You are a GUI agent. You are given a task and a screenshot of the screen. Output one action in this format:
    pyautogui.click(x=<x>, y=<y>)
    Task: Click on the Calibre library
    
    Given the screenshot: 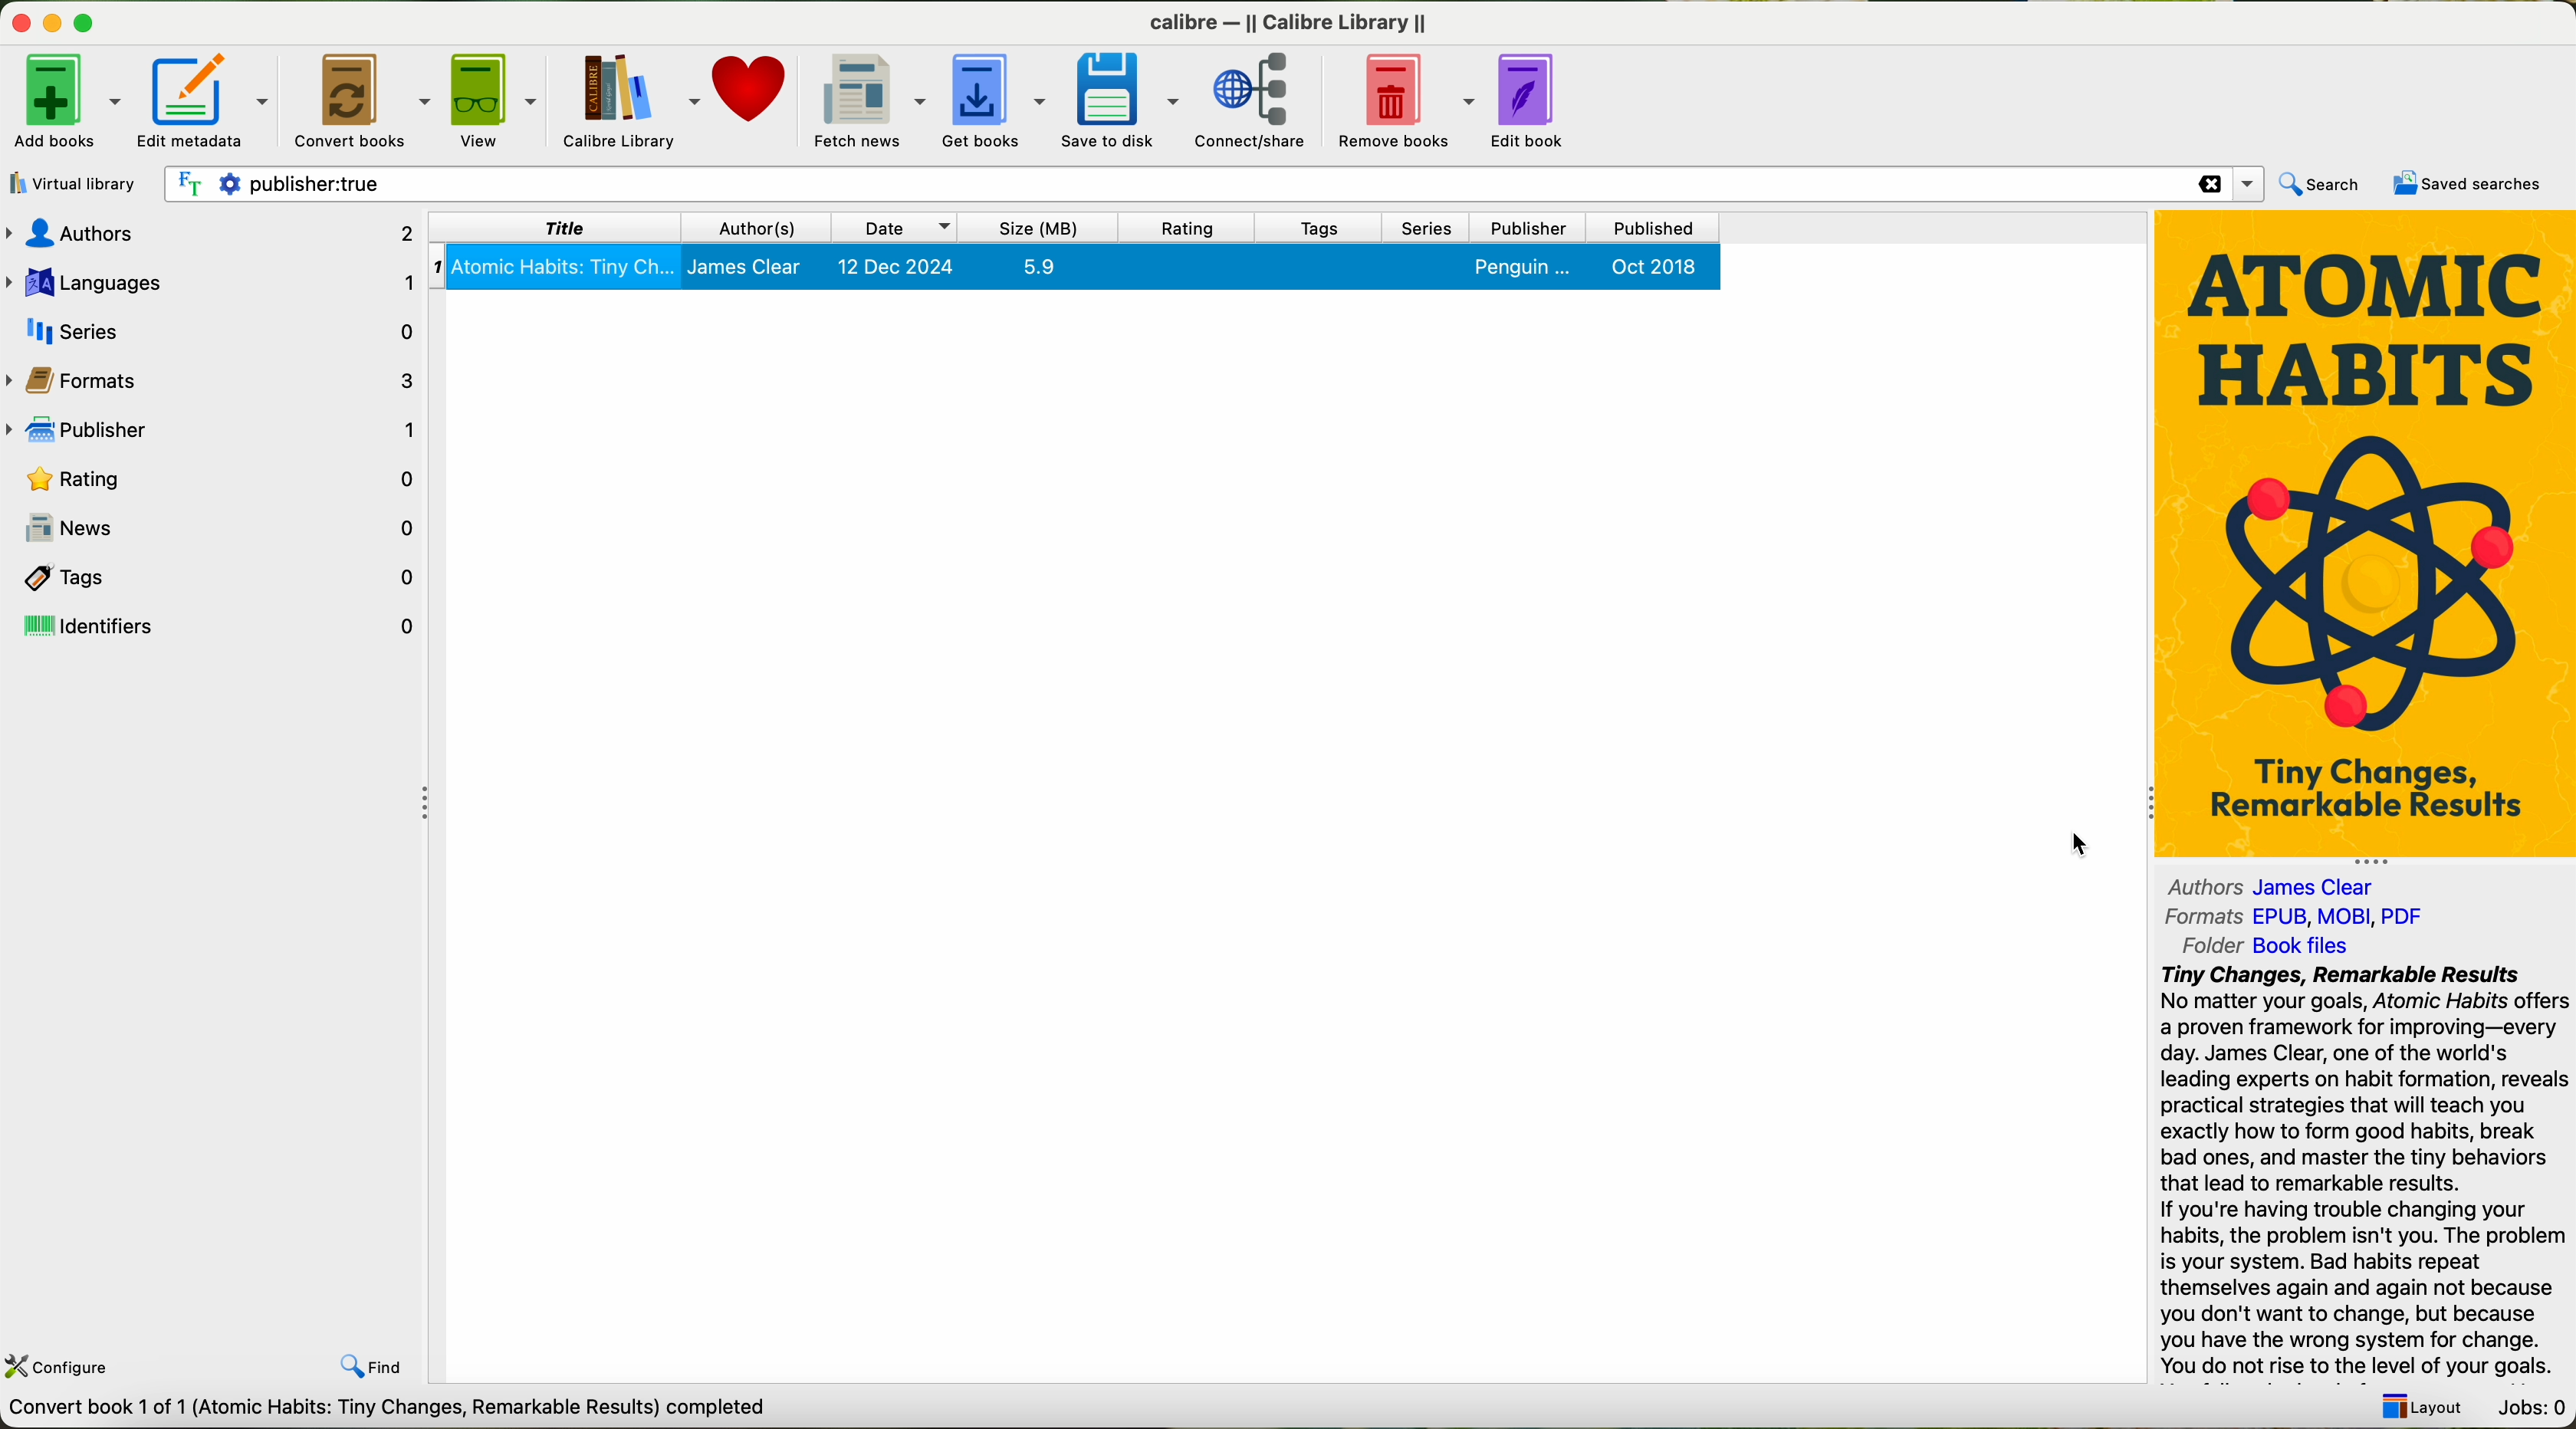 What is the action you would take?
    pyautogui.click(x=629, y=101)
    